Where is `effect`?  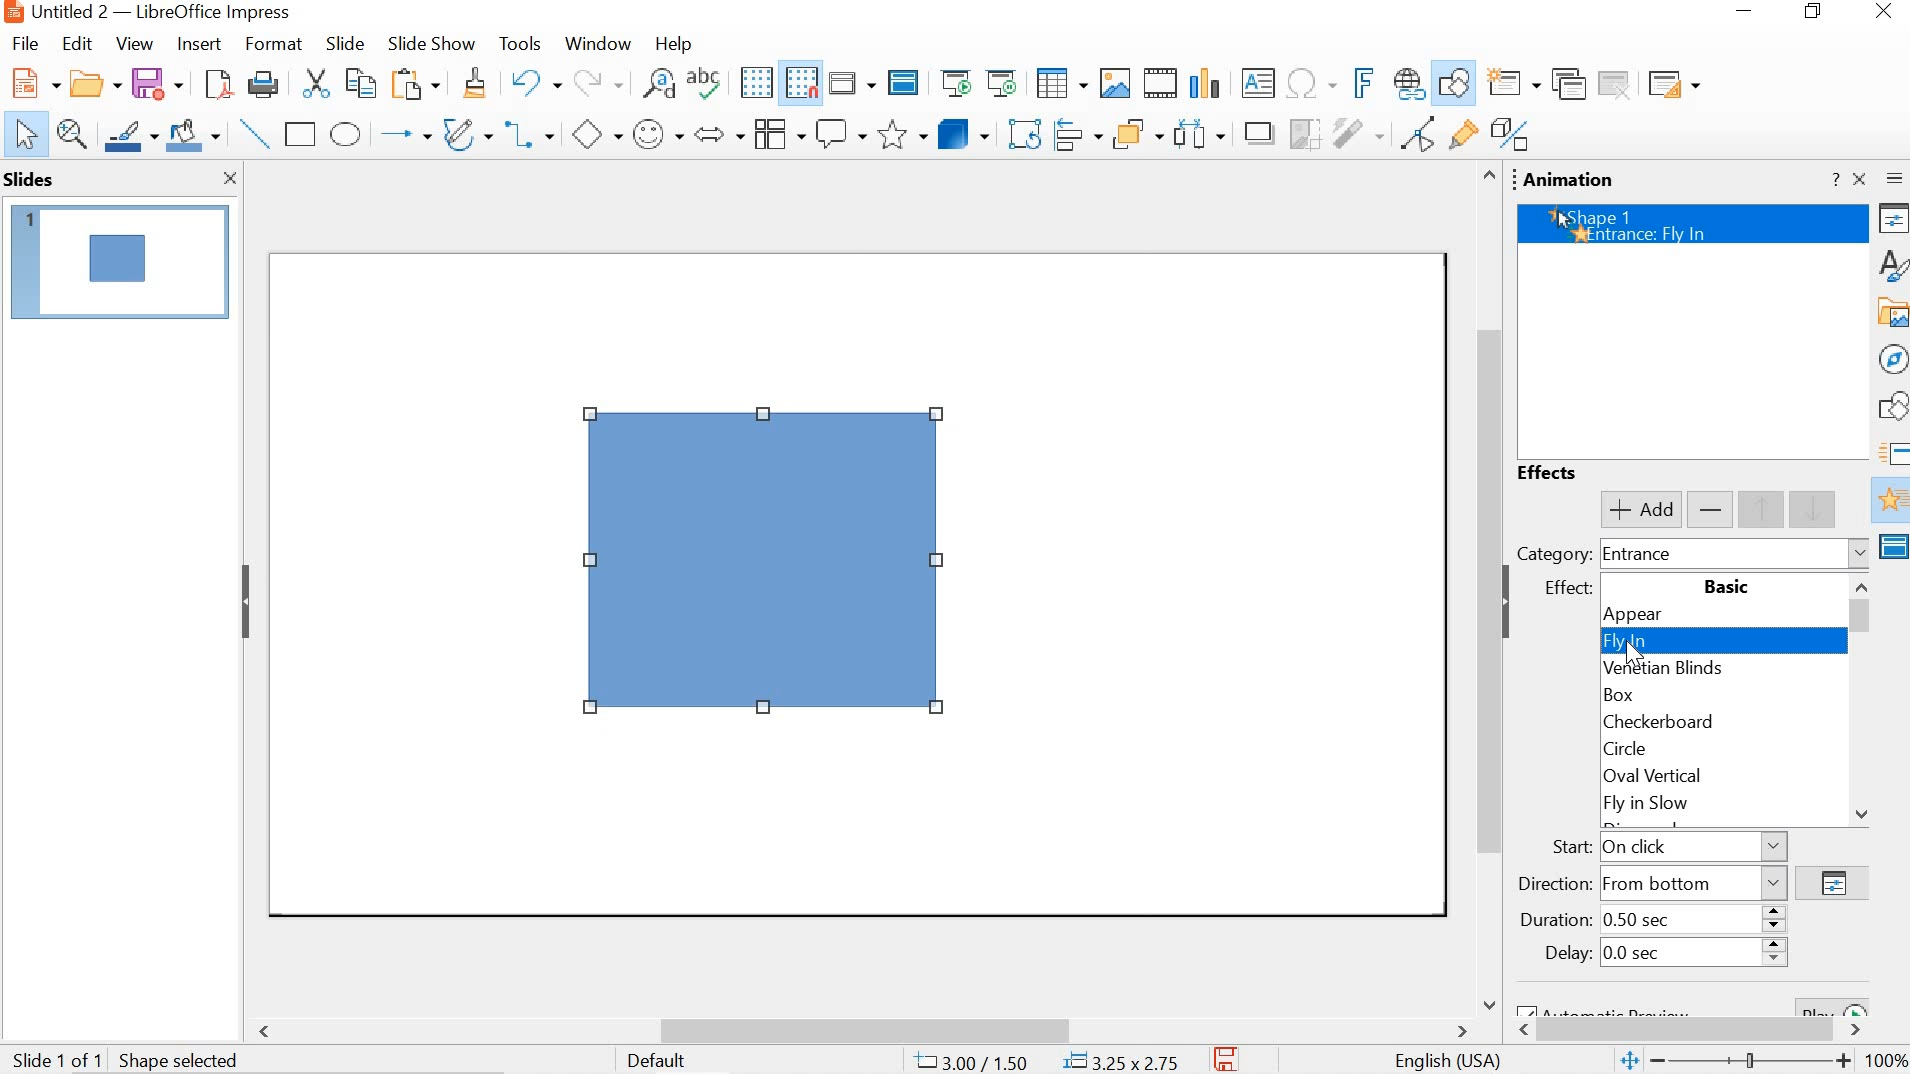
effect is located at coordinates (1564, 591).